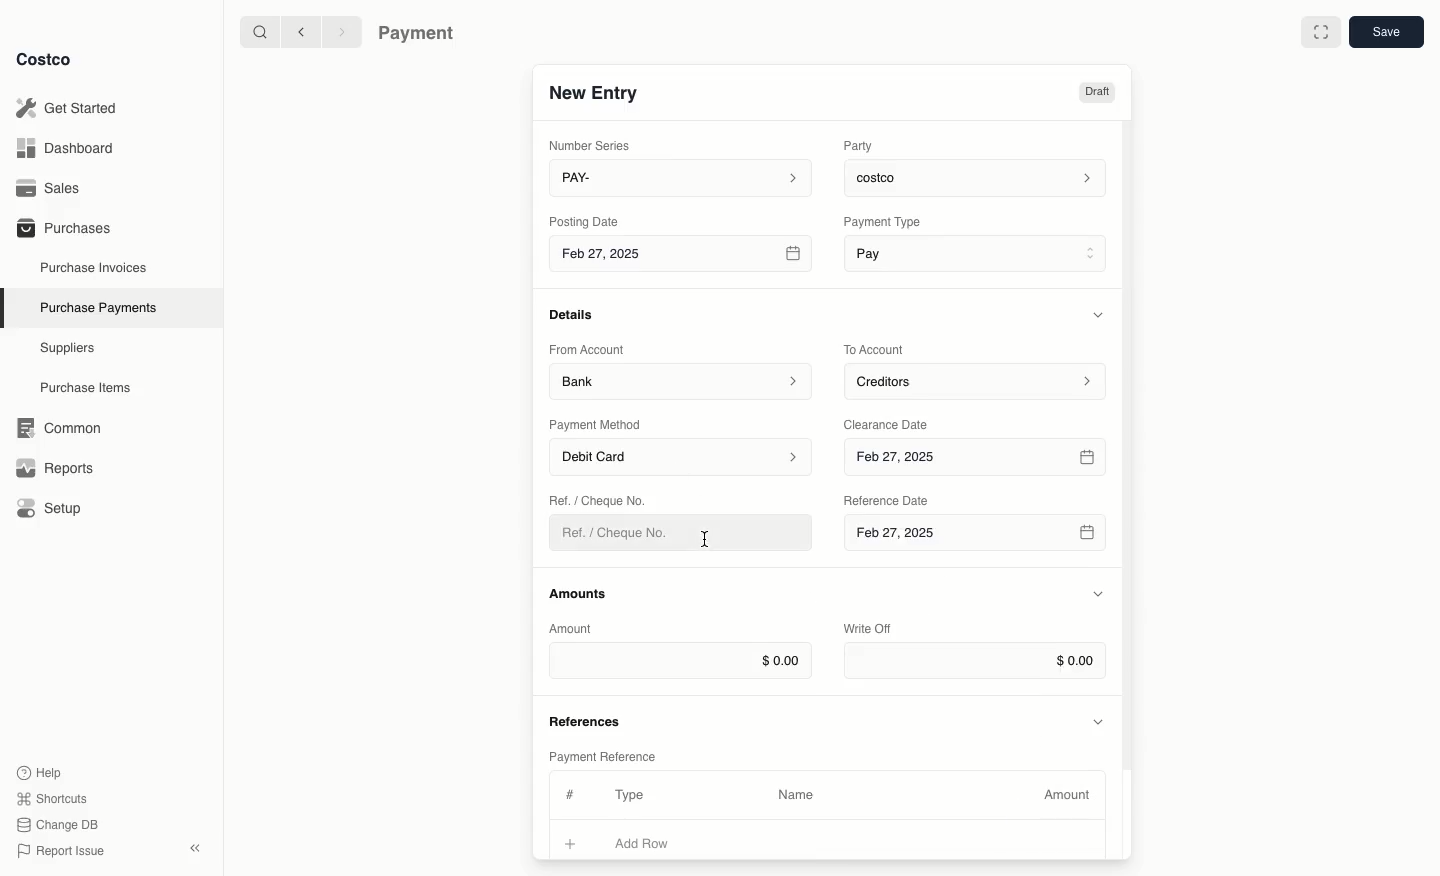 This screenshot has width=1440, height=876. I want to click on Write Off, so click(868, 630).